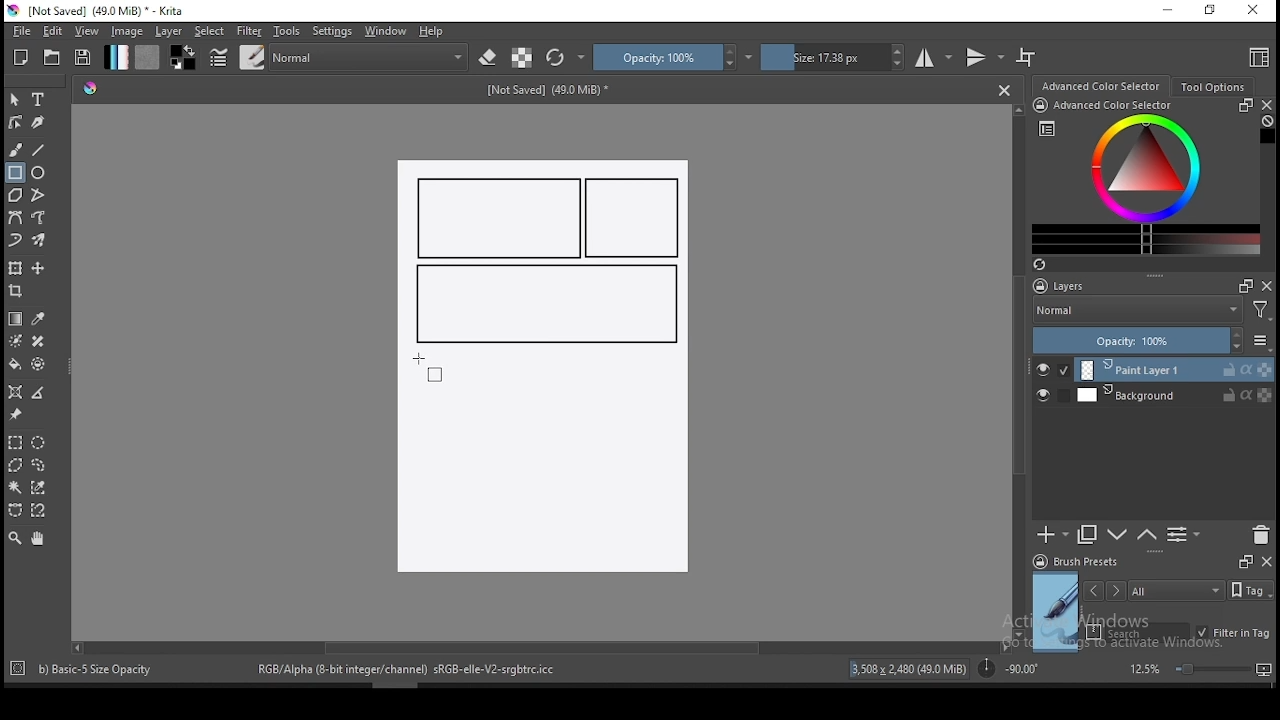  Describe the element at coordinates (14, 442) in the screenshot. I see `rectangular selection tool` at that location.